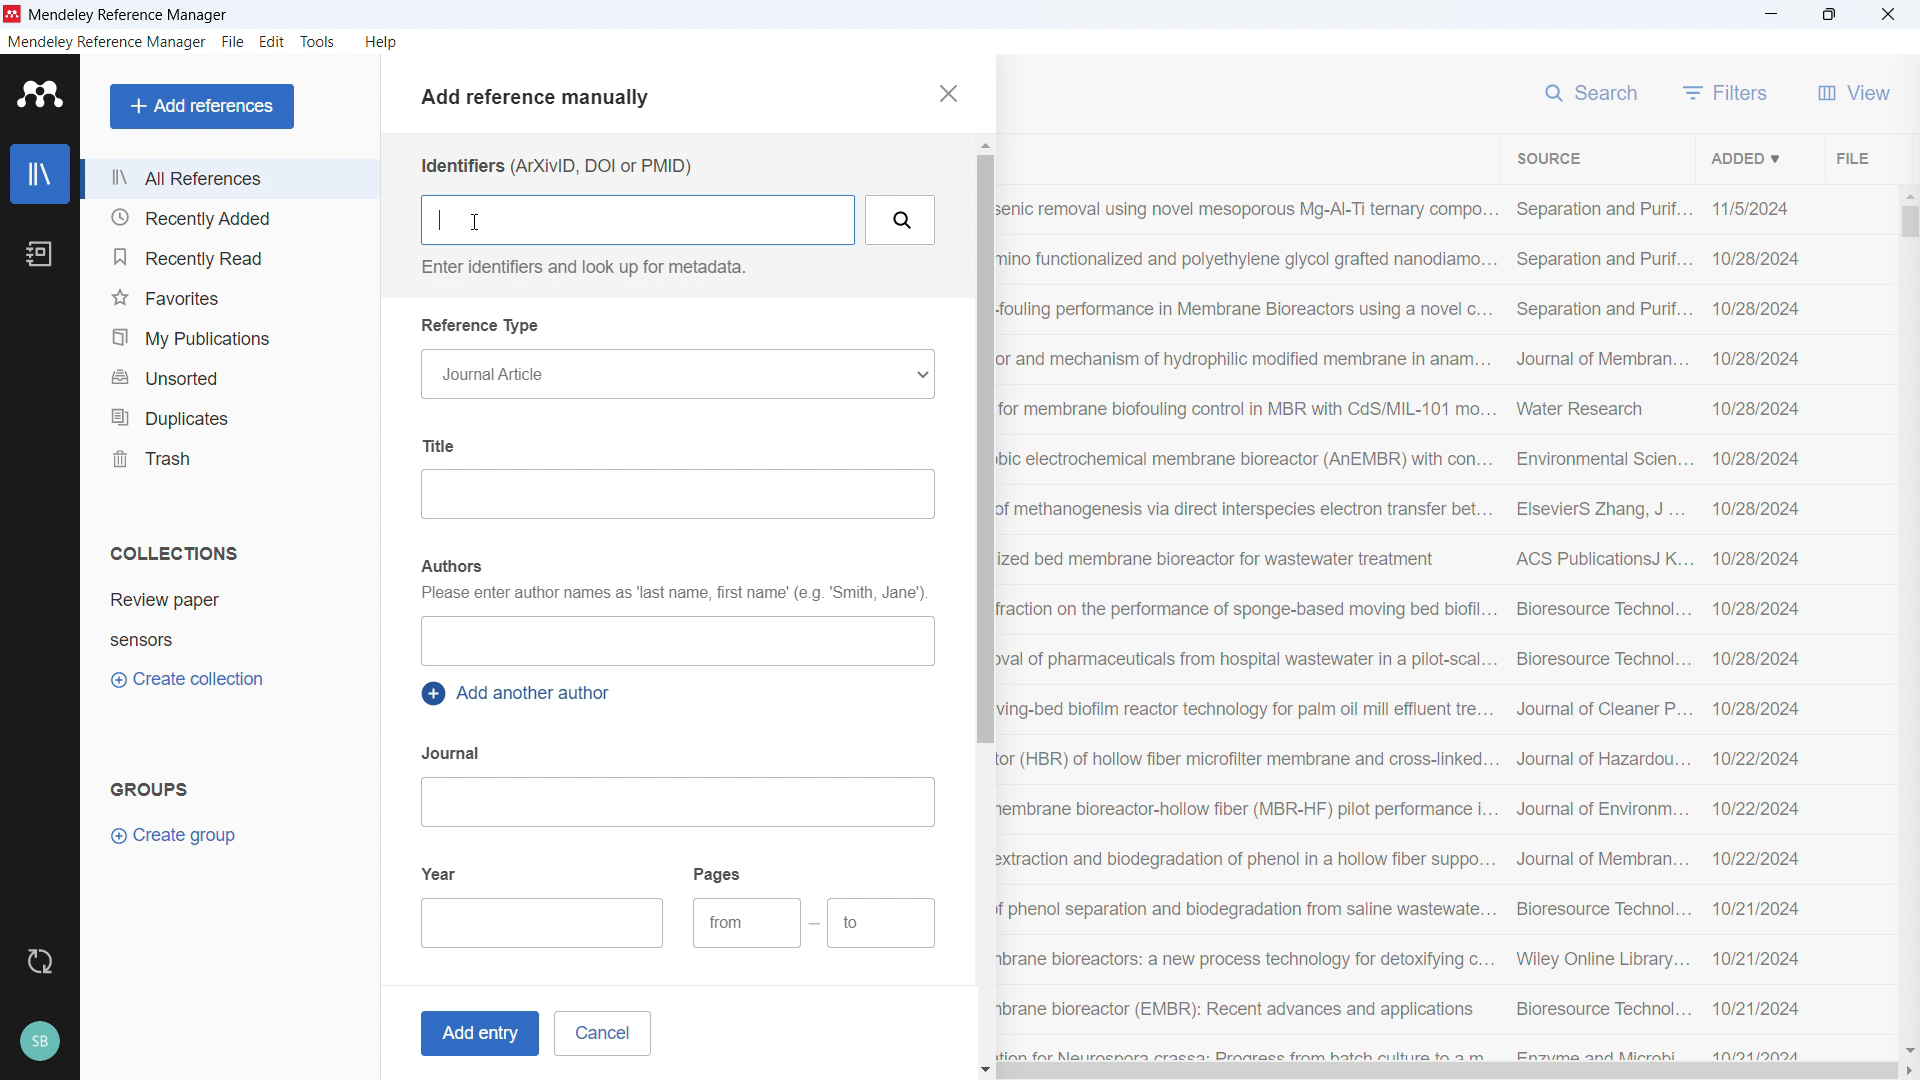  I want to click on minimise , so click(1772, 15).